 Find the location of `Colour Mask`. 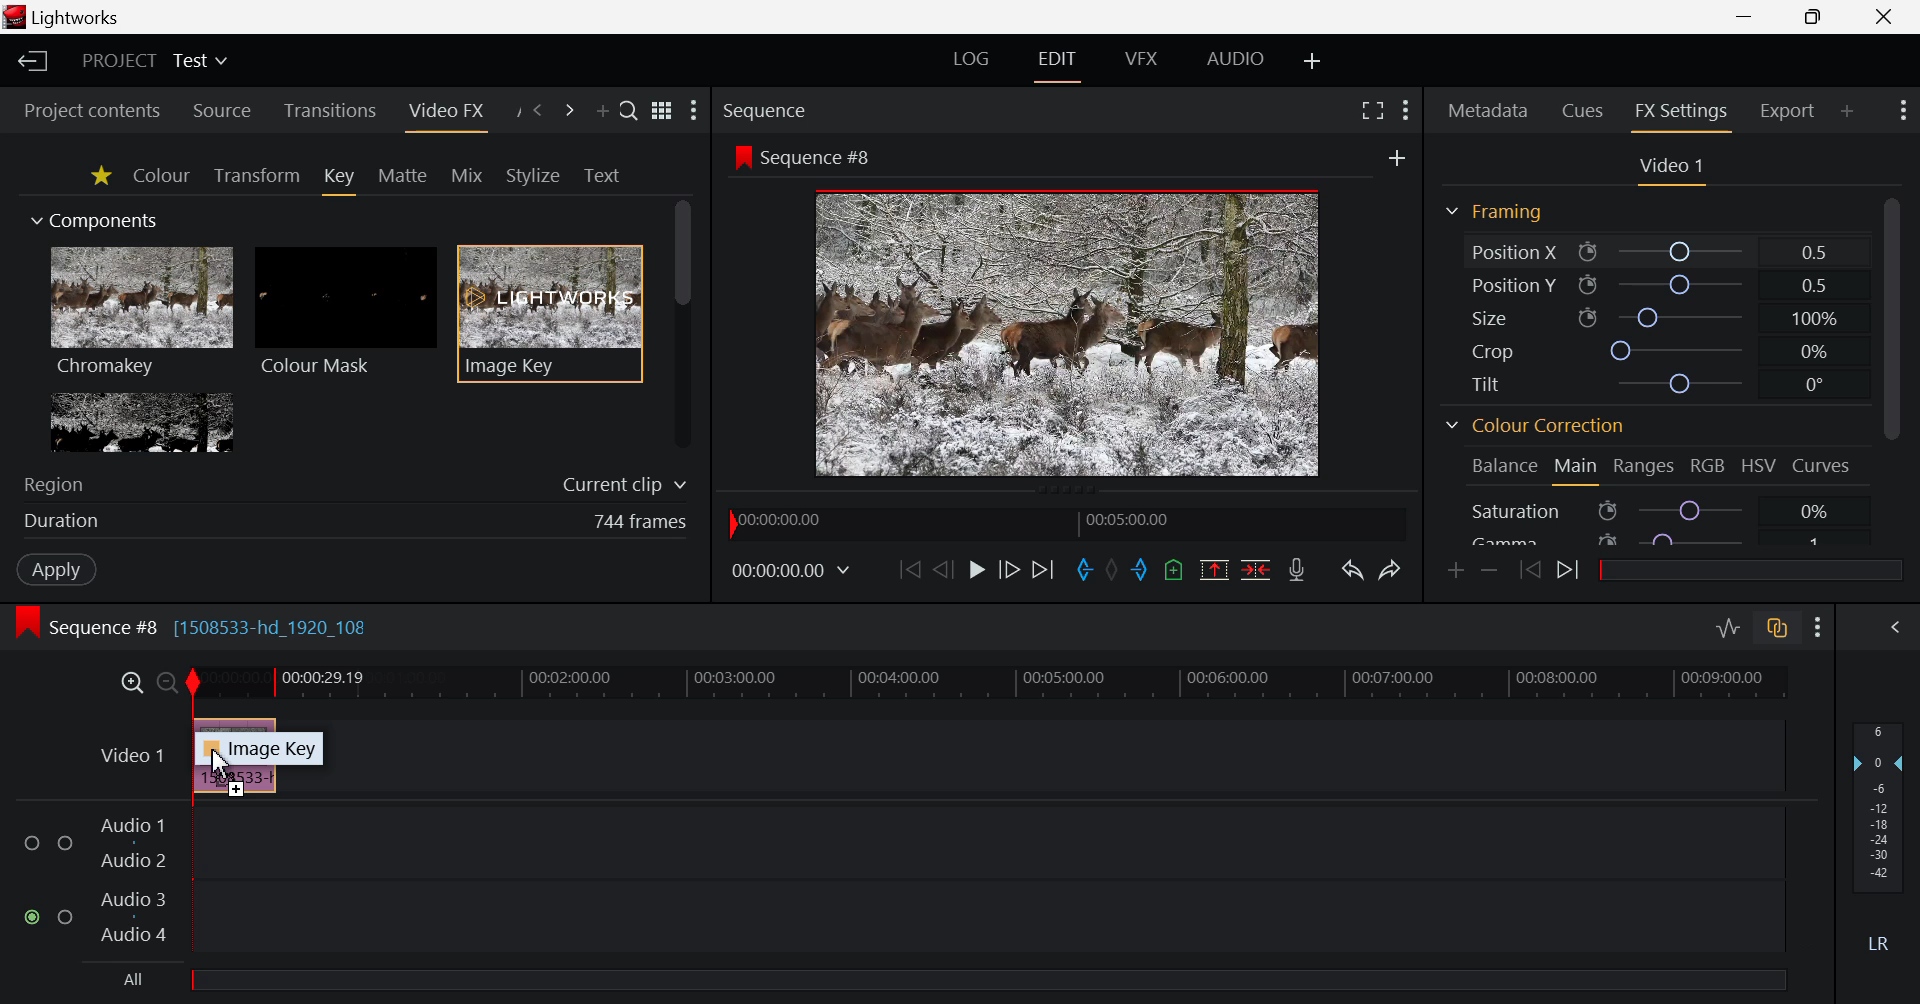

Colour Mask is located at coordinates (346, 313).